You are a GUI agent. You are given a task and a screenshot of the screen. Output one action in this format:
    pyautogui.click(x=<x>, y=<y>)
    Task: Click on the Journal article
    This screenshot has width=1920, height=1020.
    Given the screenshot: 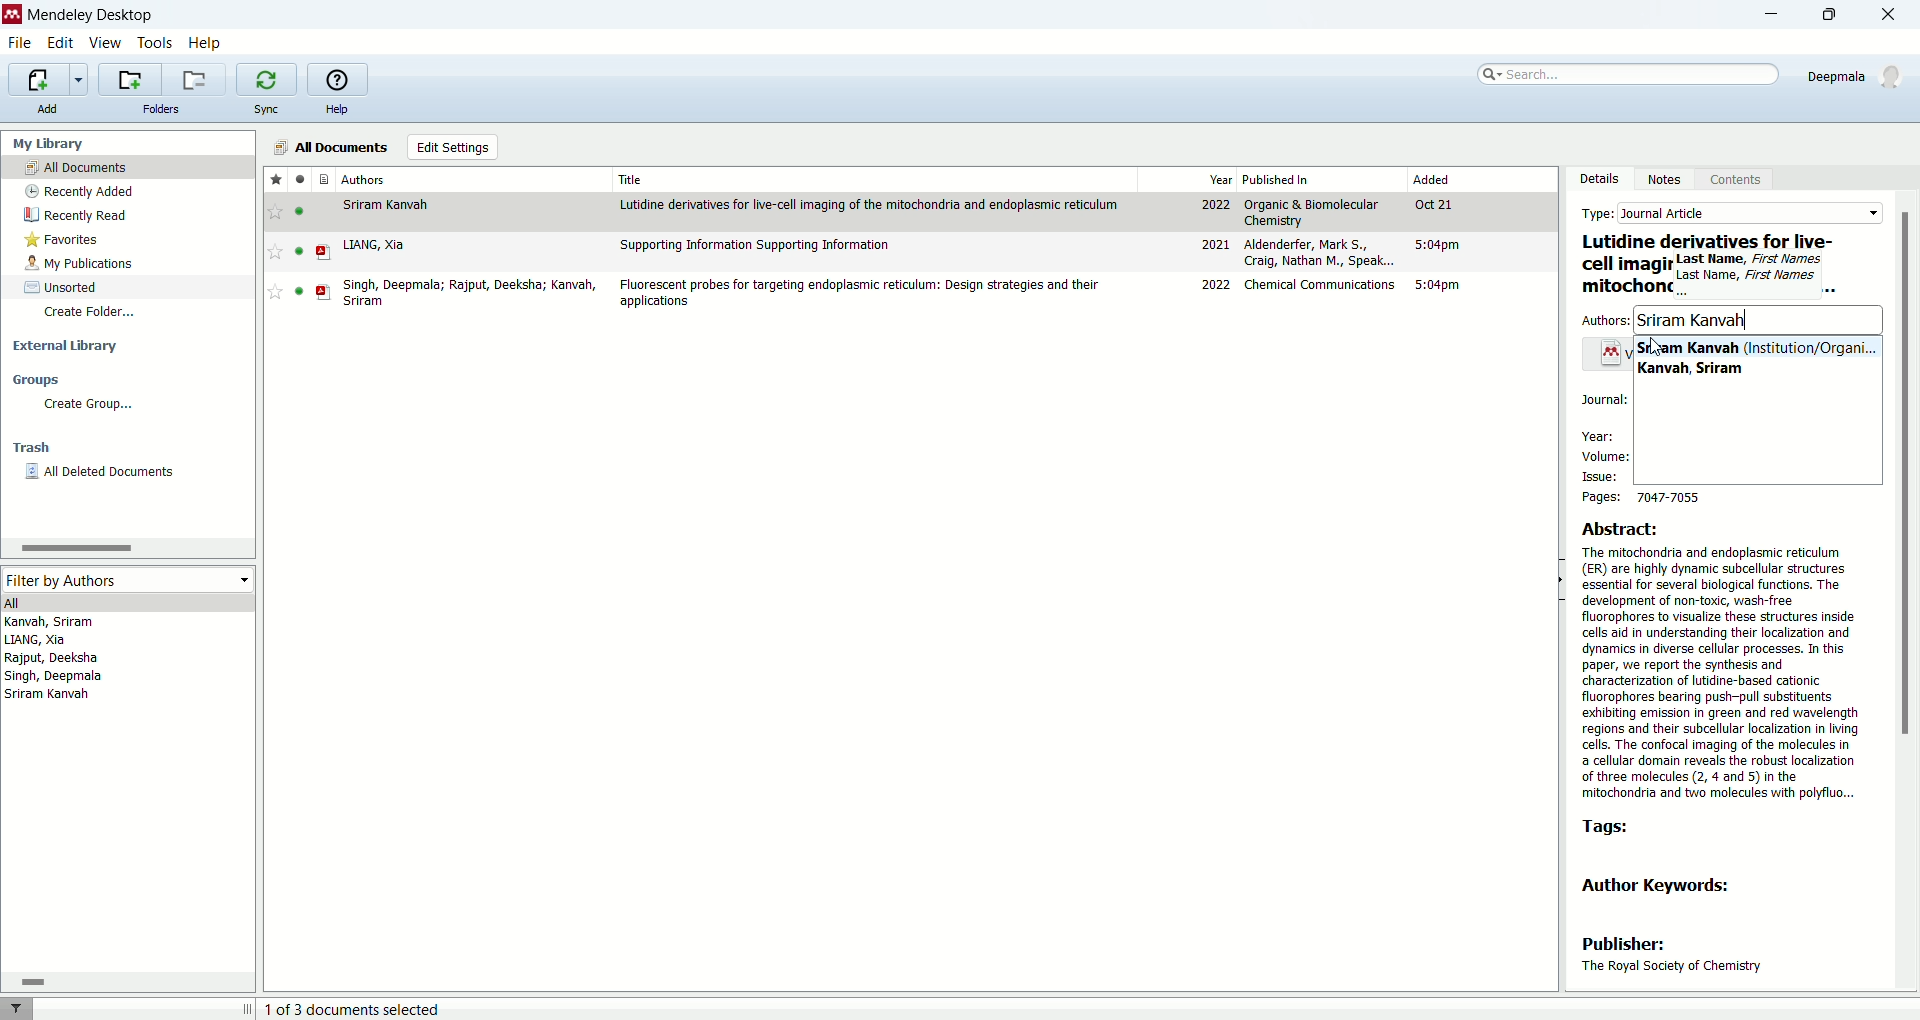 What is the action you would take?
    pyautogui.click(x=1753, y=213)
    